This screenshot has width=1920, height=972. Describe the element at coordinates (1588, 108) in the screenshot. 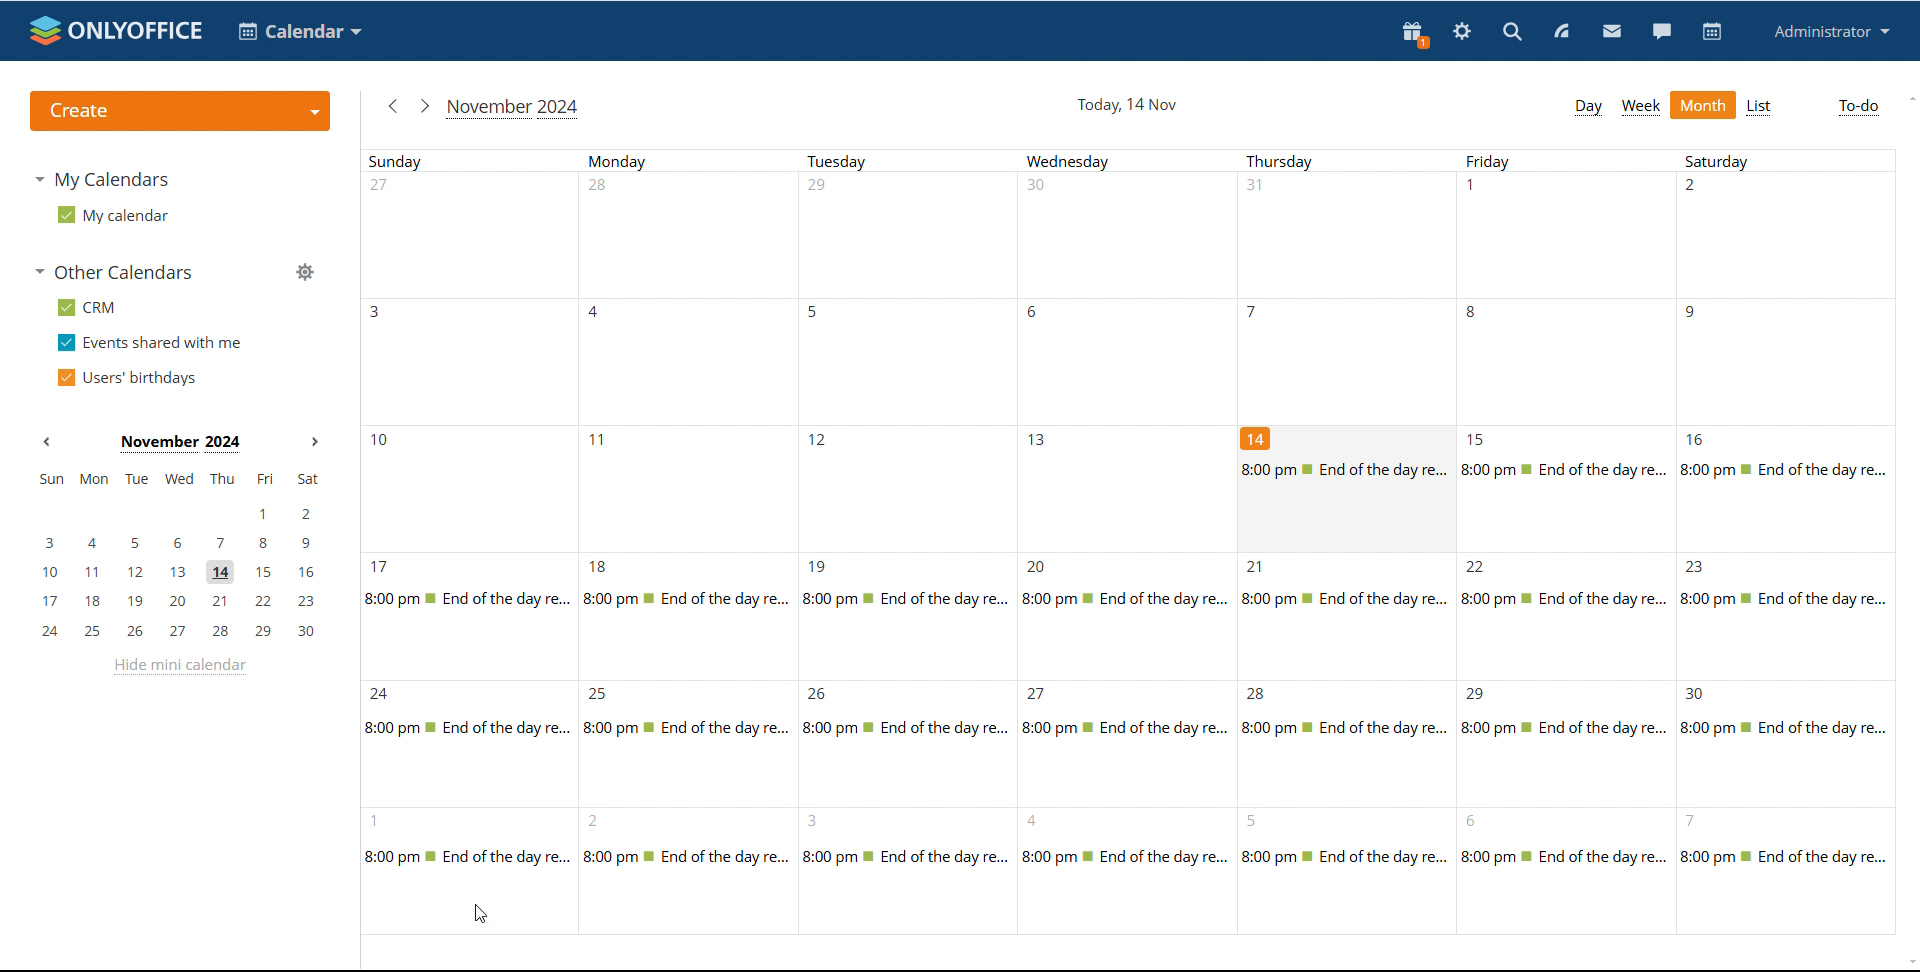

I see `day view` at that location.